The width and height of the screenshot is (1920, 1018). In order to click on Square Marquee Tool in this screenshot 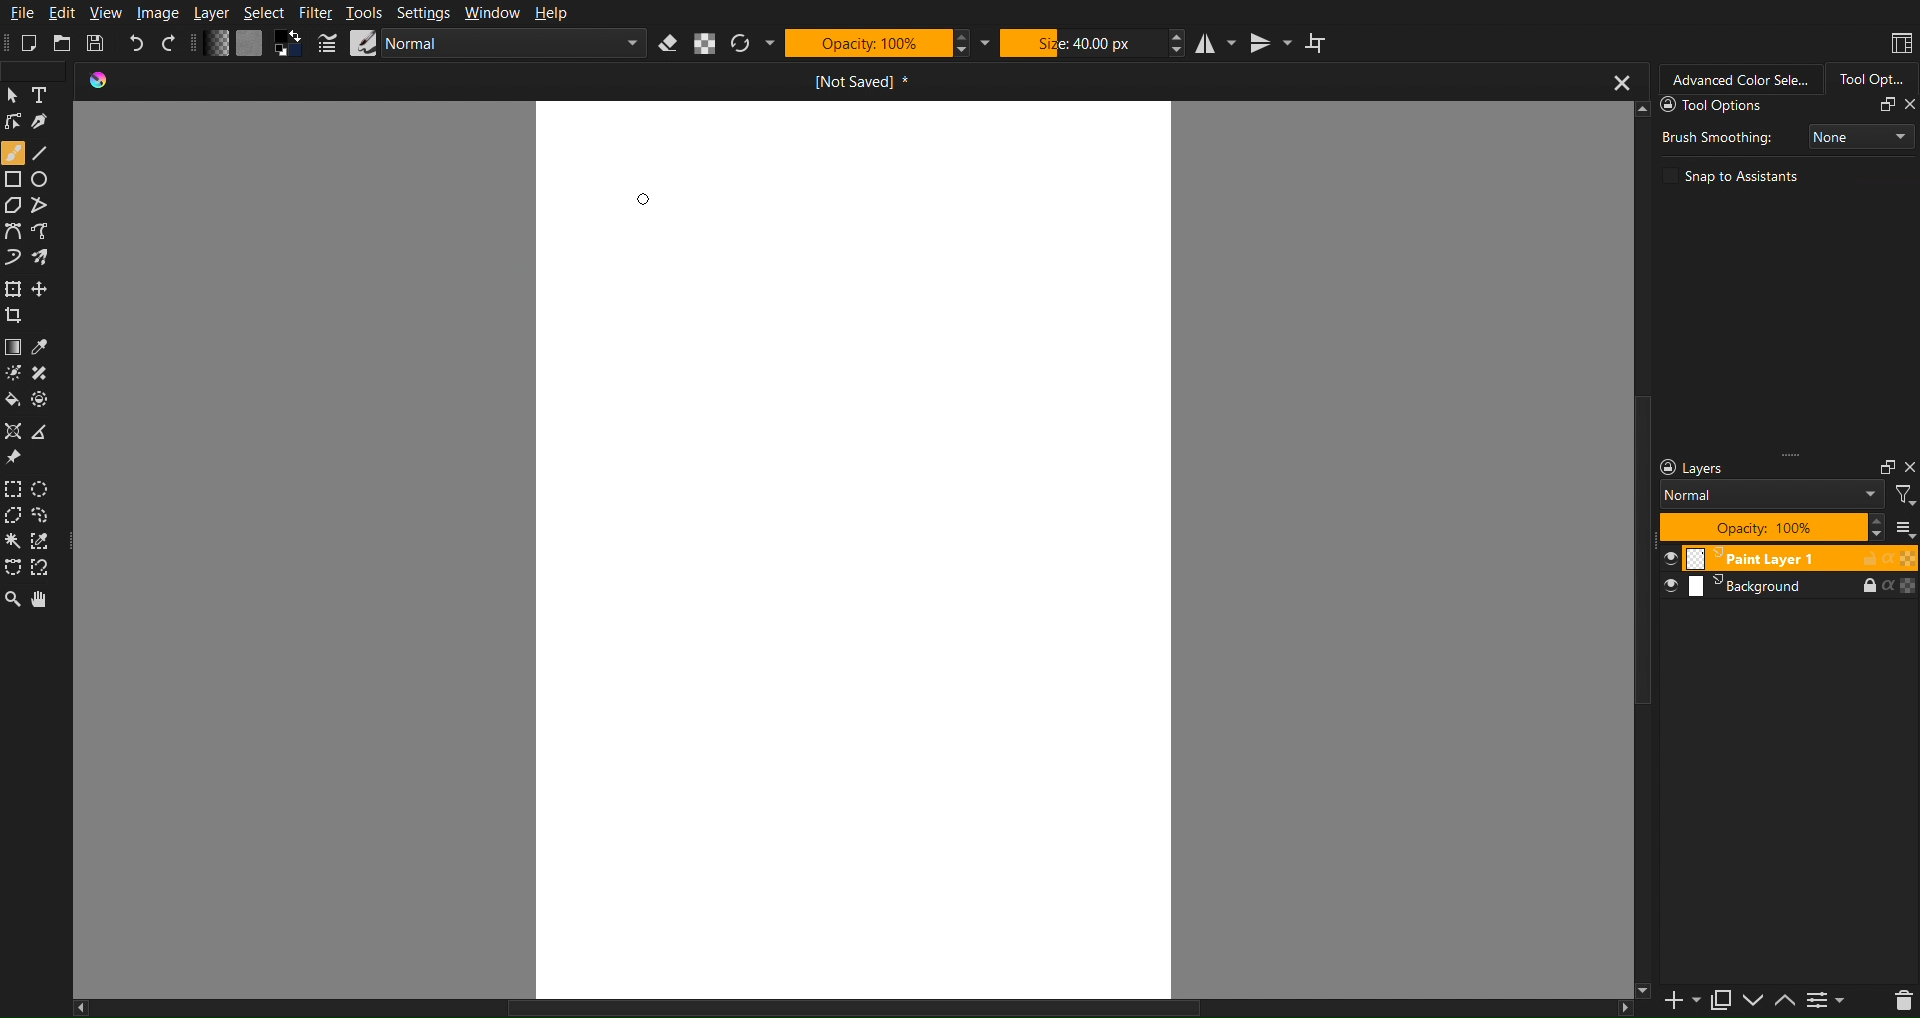, I will do `click(16, 490)`.